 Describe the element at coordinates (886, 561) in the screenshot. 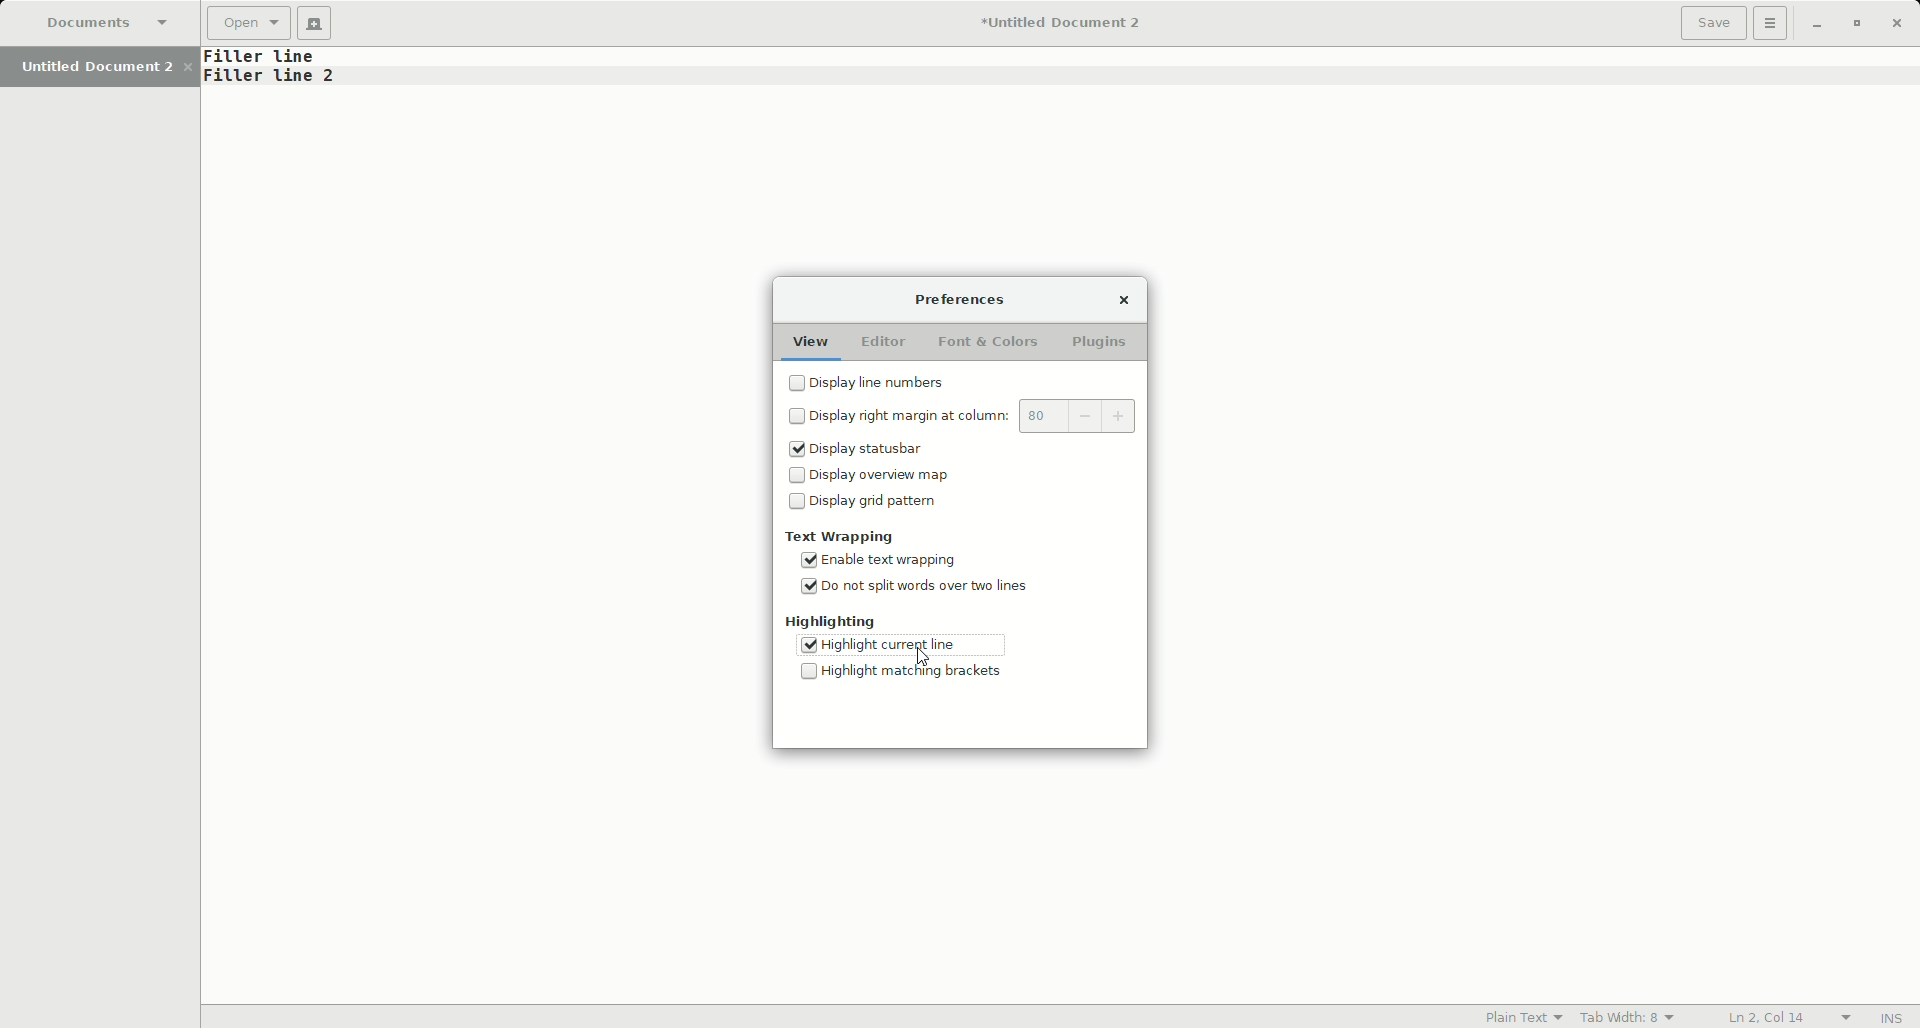

I see `Enable text wrapping` at that location.